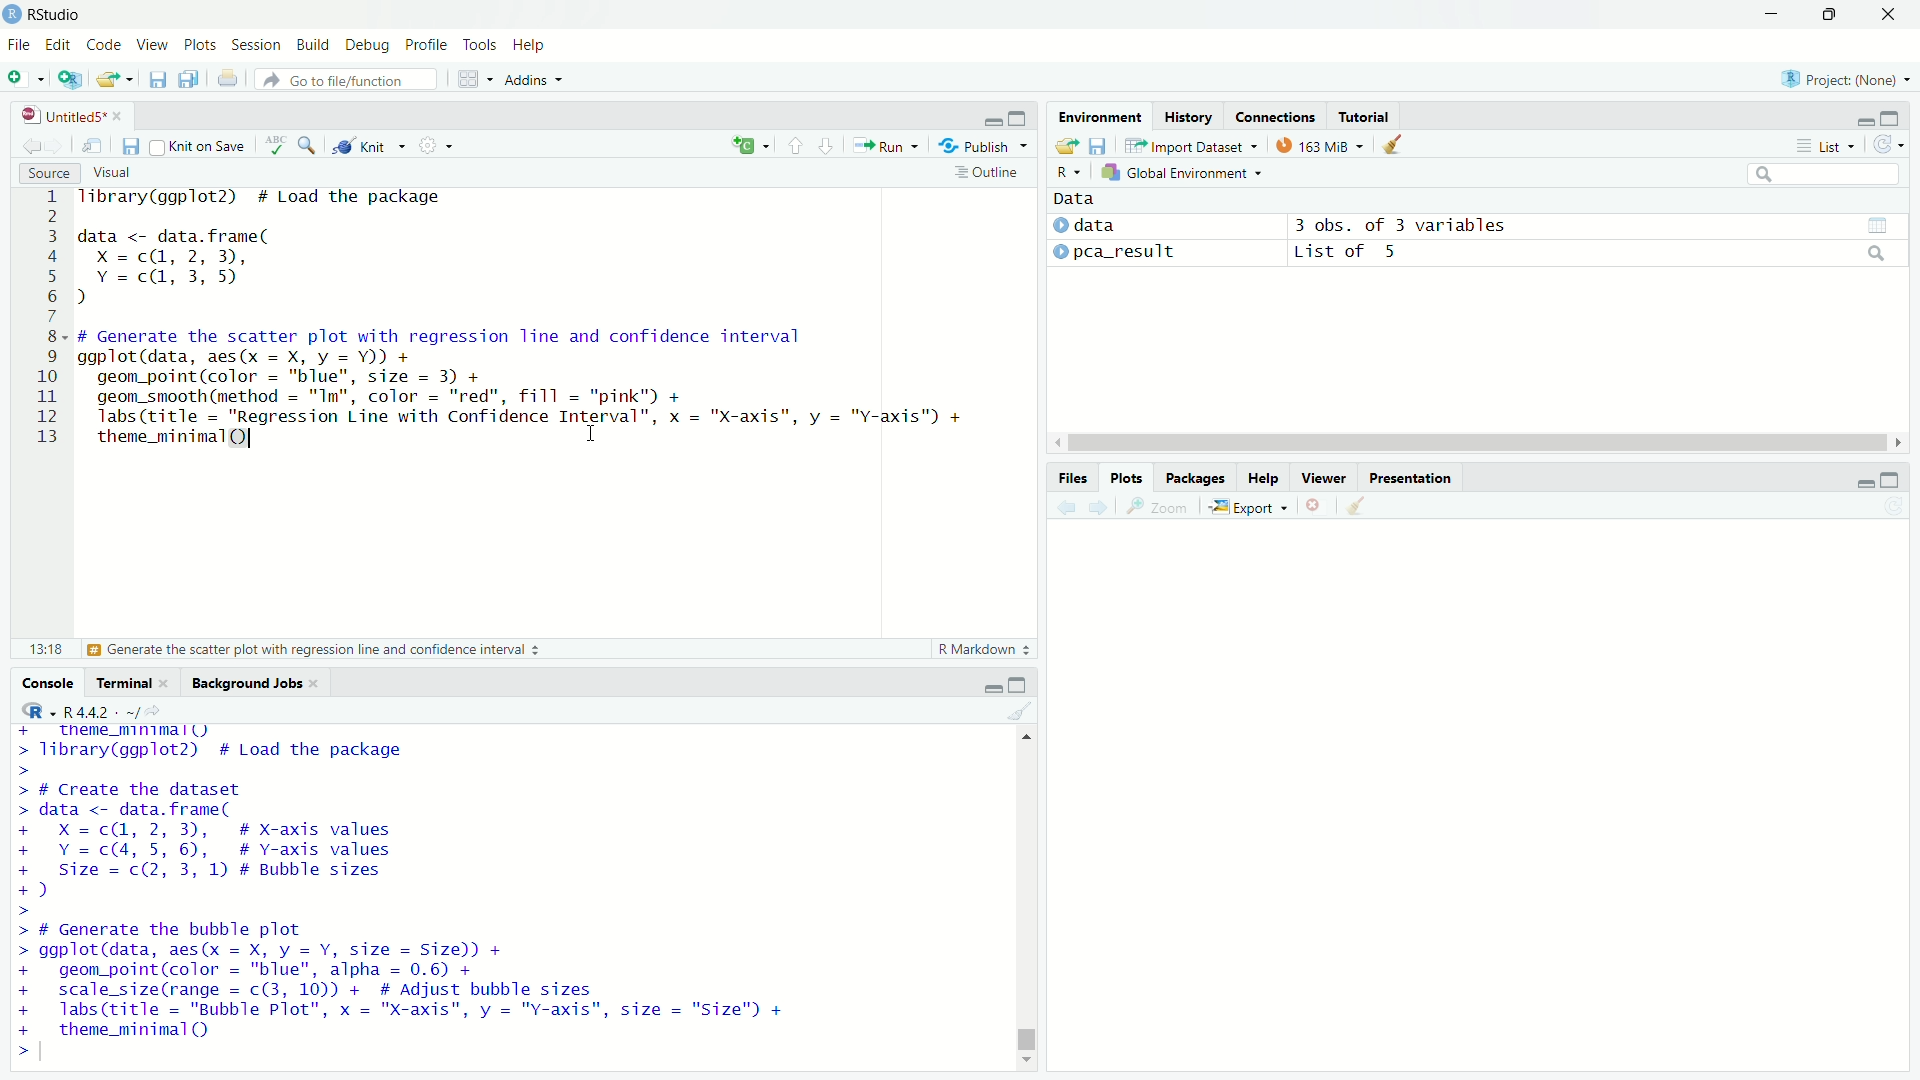  I want to click on Data, so click(1073, 199).